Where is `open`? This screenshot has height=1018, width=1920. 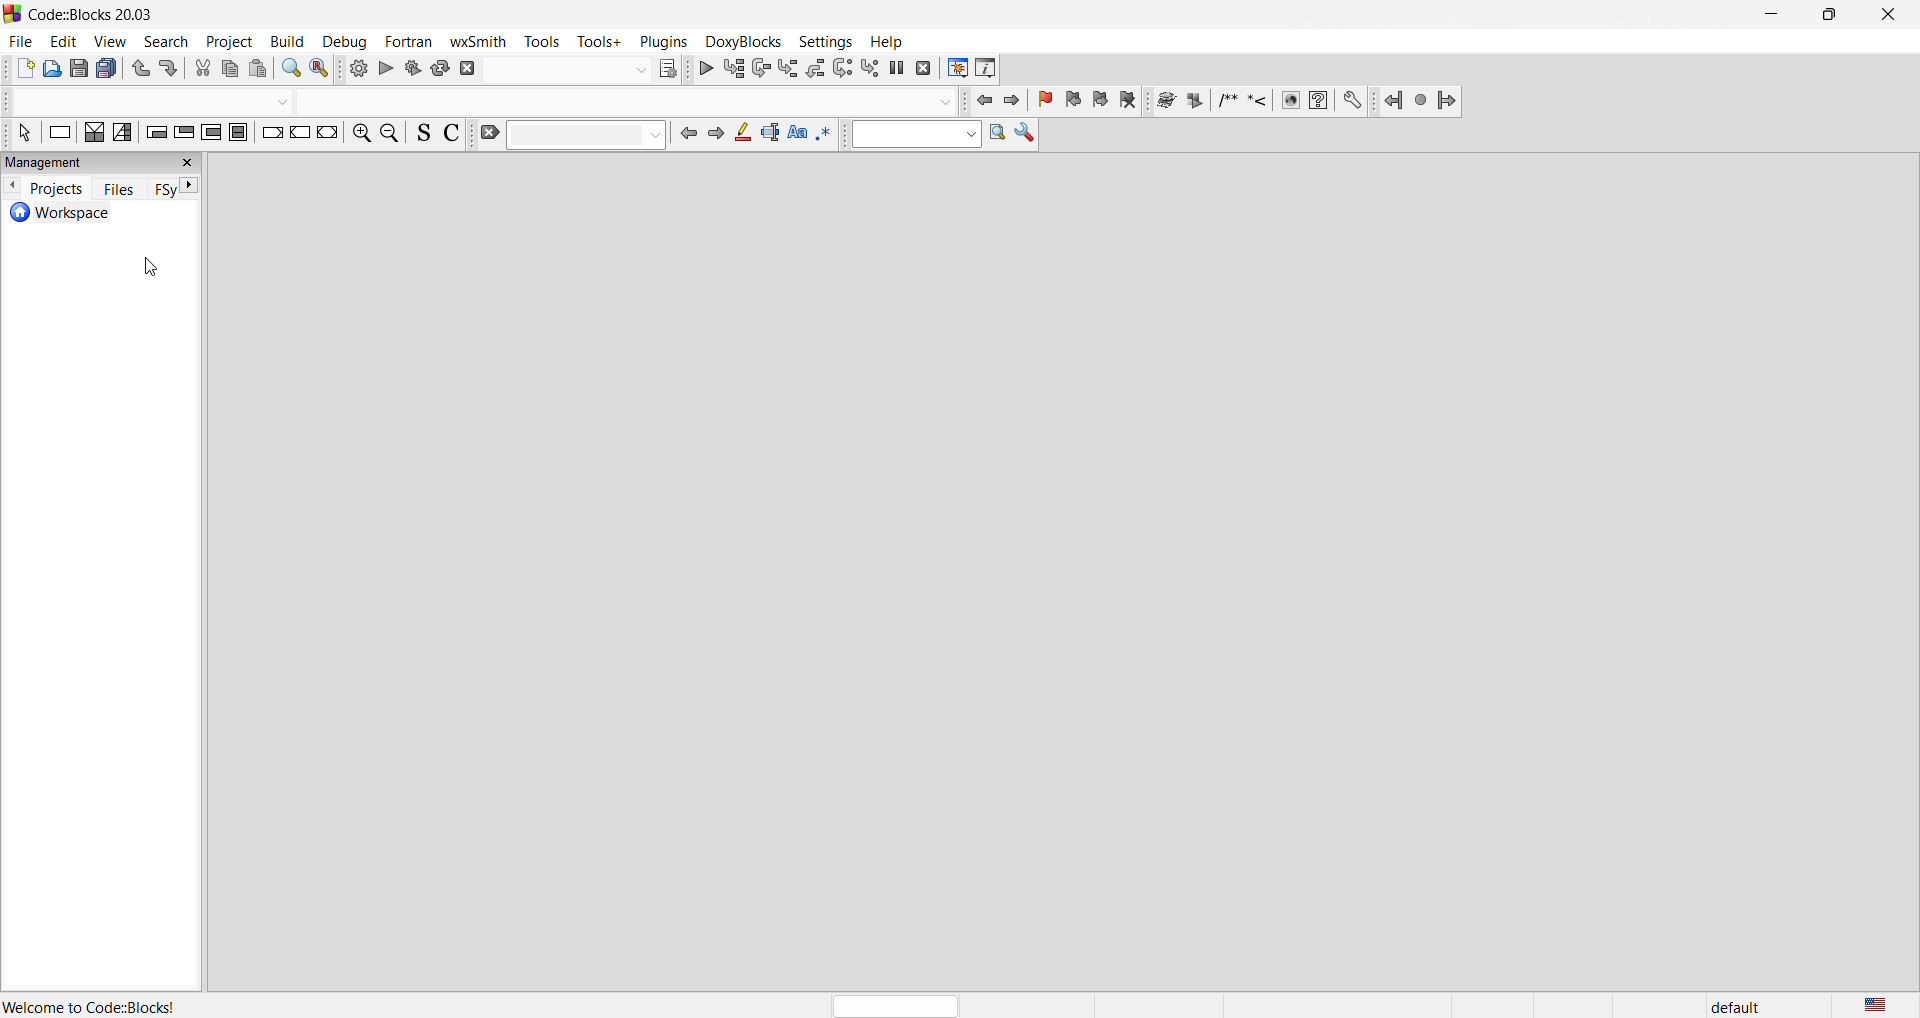 open is located at coordinates (54, 71).